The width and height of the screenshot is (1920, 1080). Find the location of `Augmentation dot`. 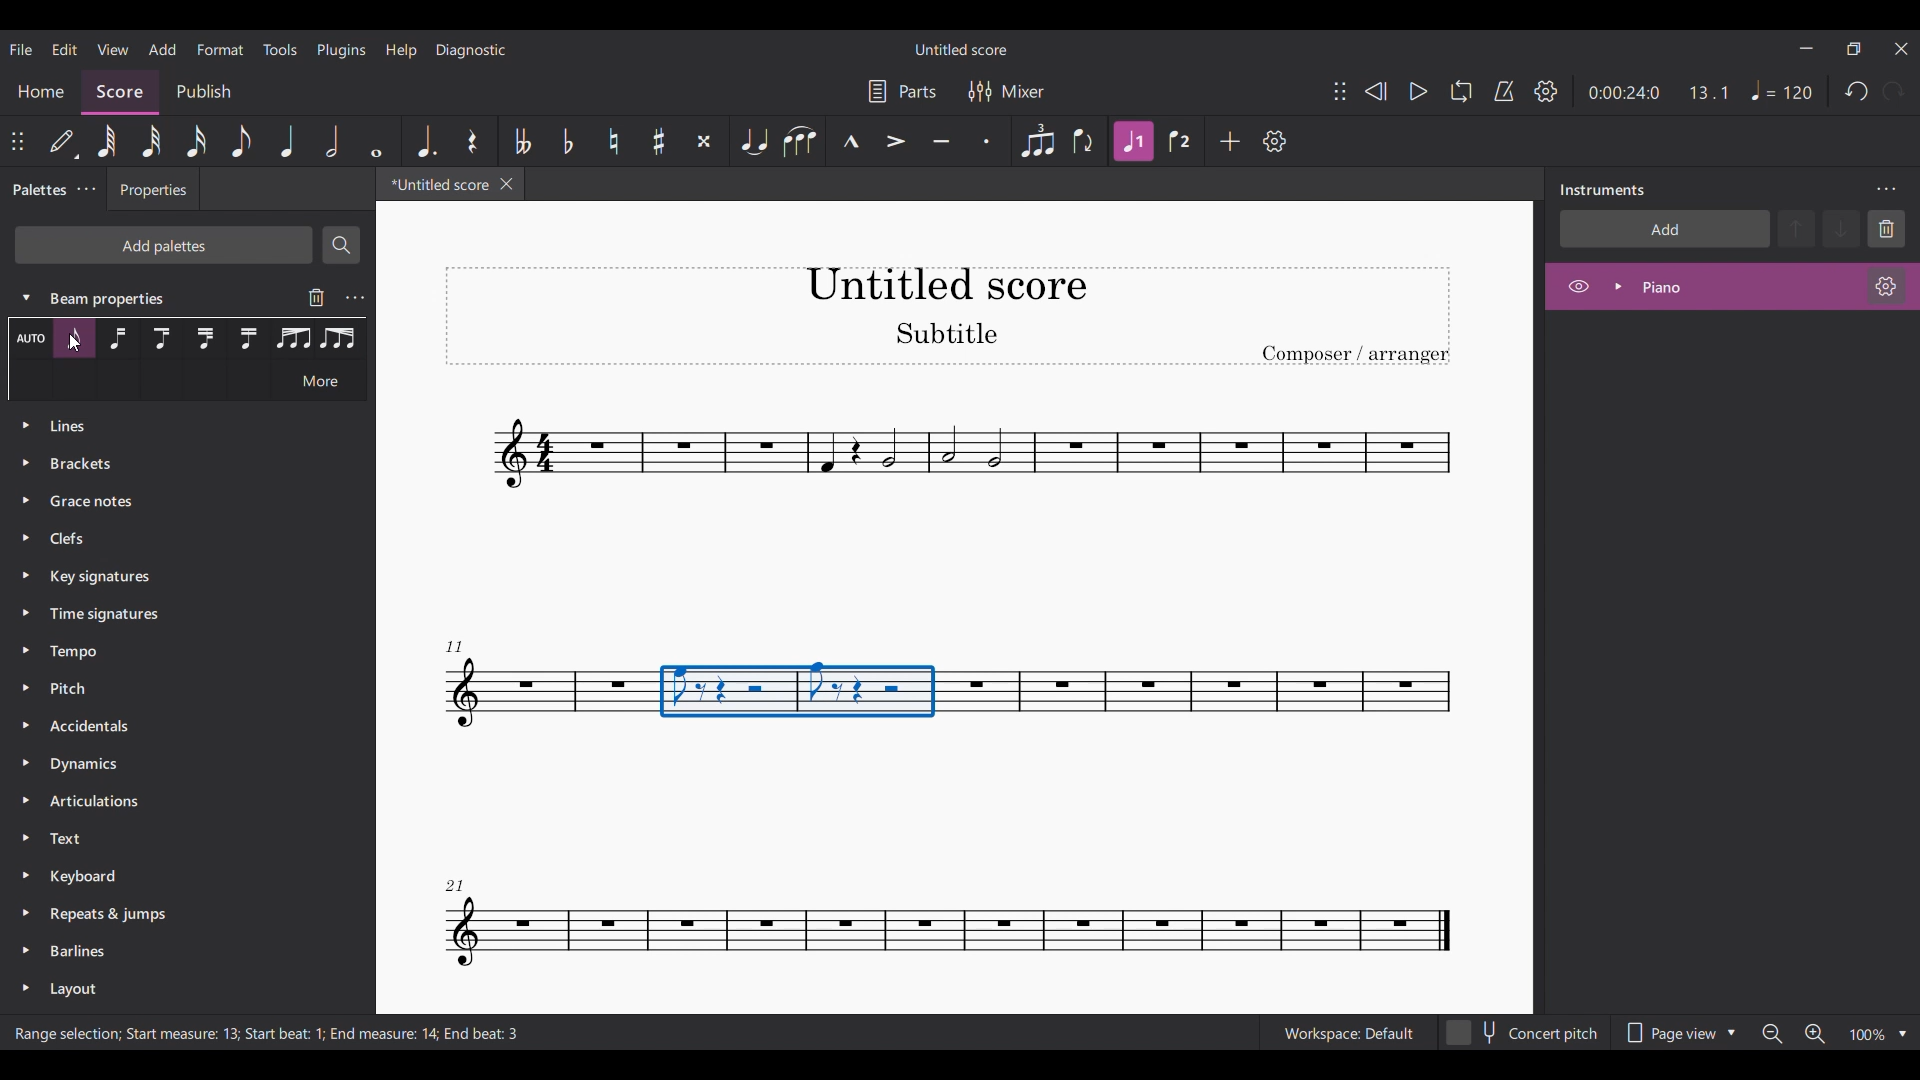

Augmentation dot is located at coordinates (425, 141).